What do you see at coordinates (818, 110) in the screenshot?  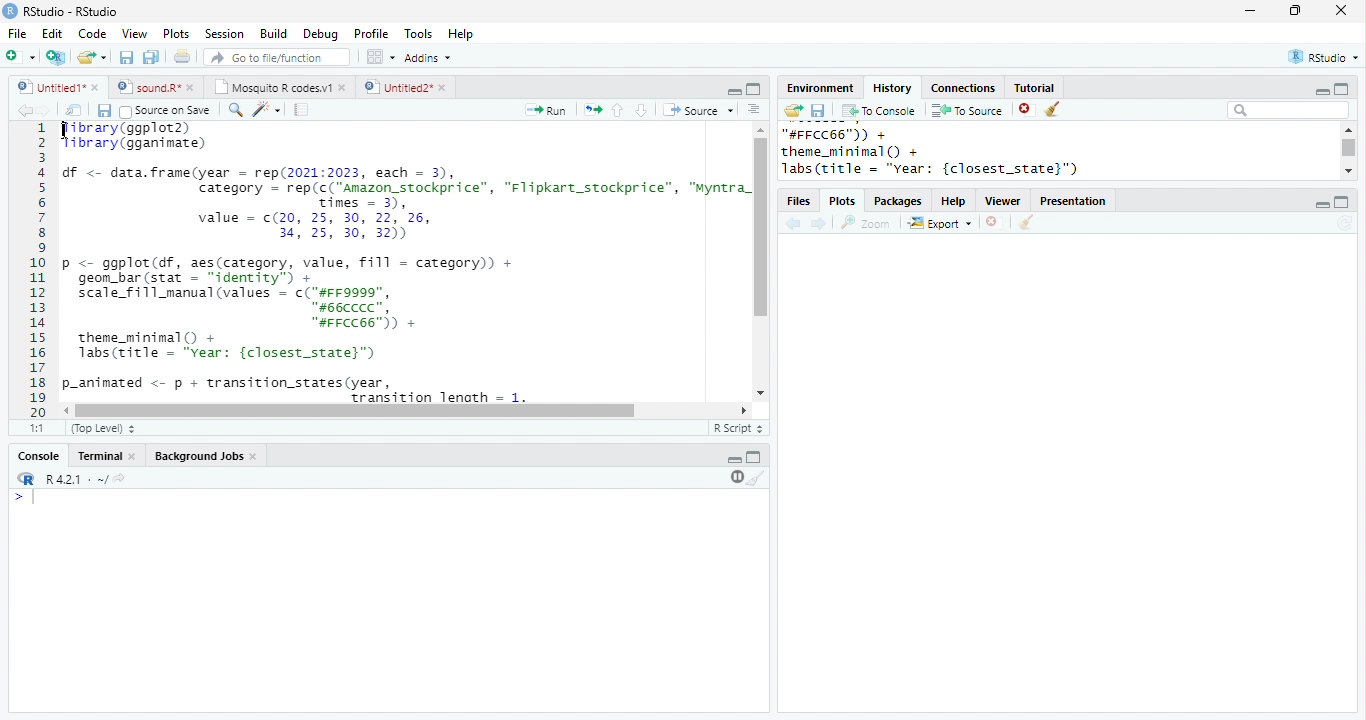 I see `save` at bounding box center [818, 110].